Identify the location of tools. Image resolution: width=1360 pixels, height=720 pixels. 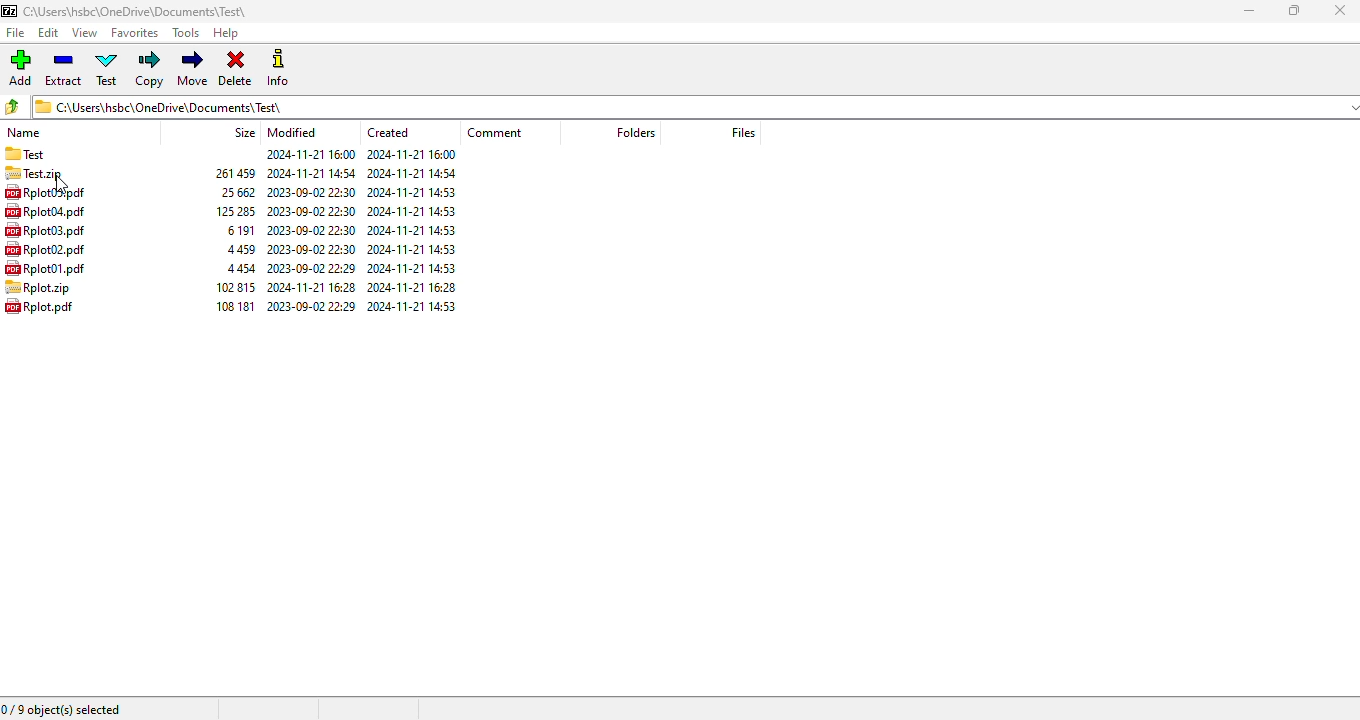
(184, 33).